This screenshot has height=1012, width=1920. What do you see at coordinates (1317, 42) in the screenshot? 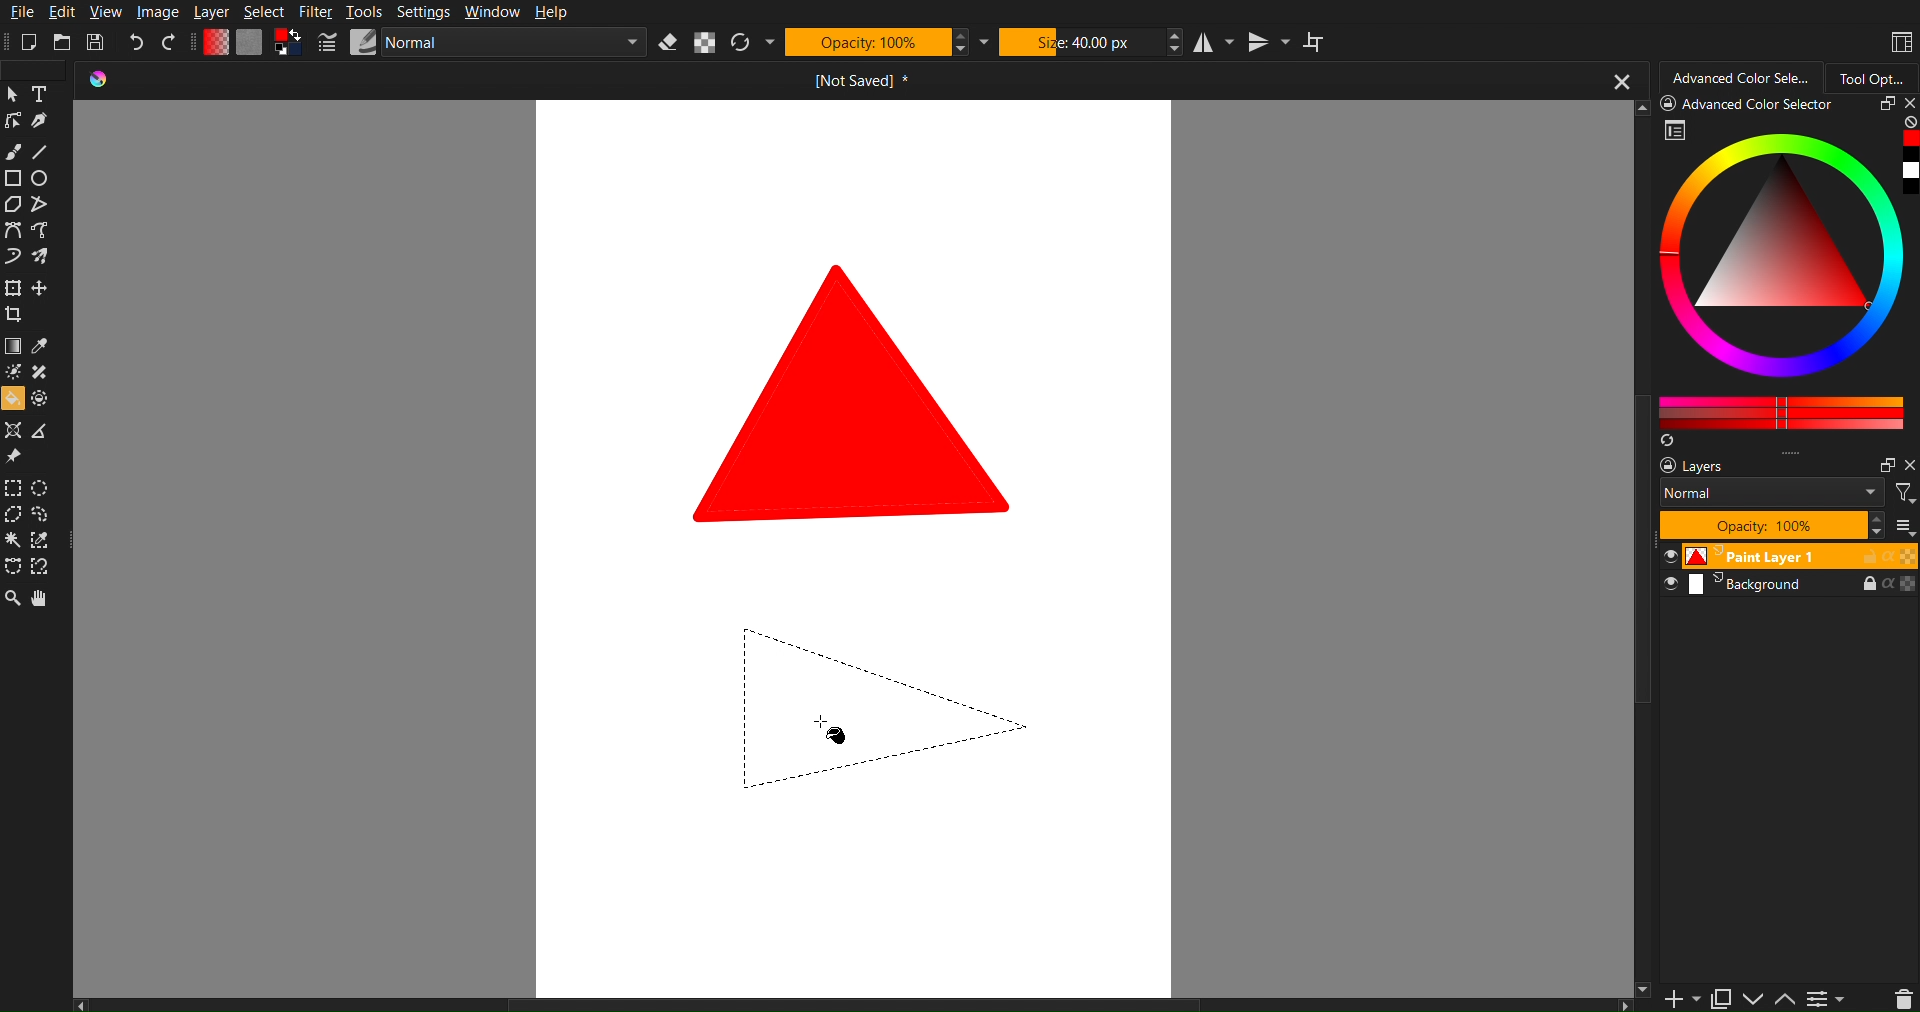
I see `Wraparound` at bounding box center [1317, 42].